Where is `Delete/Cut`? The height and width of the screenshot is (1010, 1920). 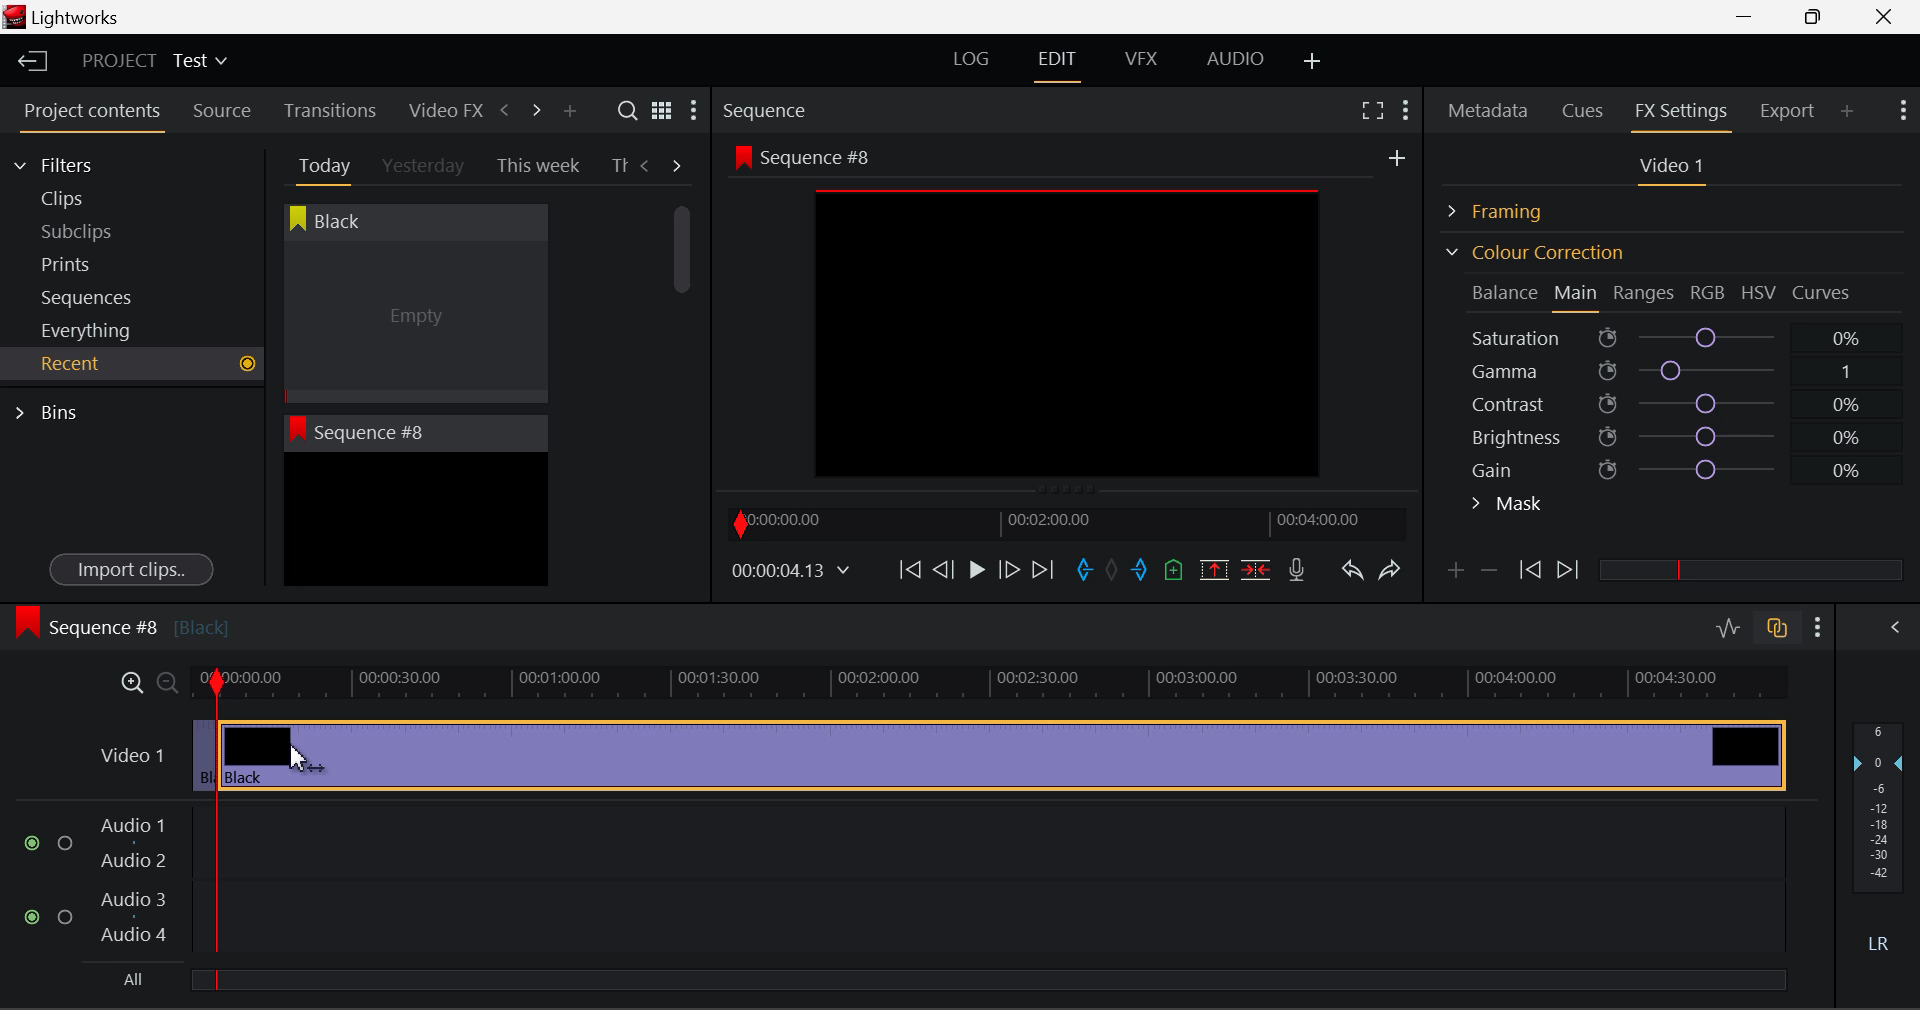 Delete/Cut is located at coordinates (1256, 569).